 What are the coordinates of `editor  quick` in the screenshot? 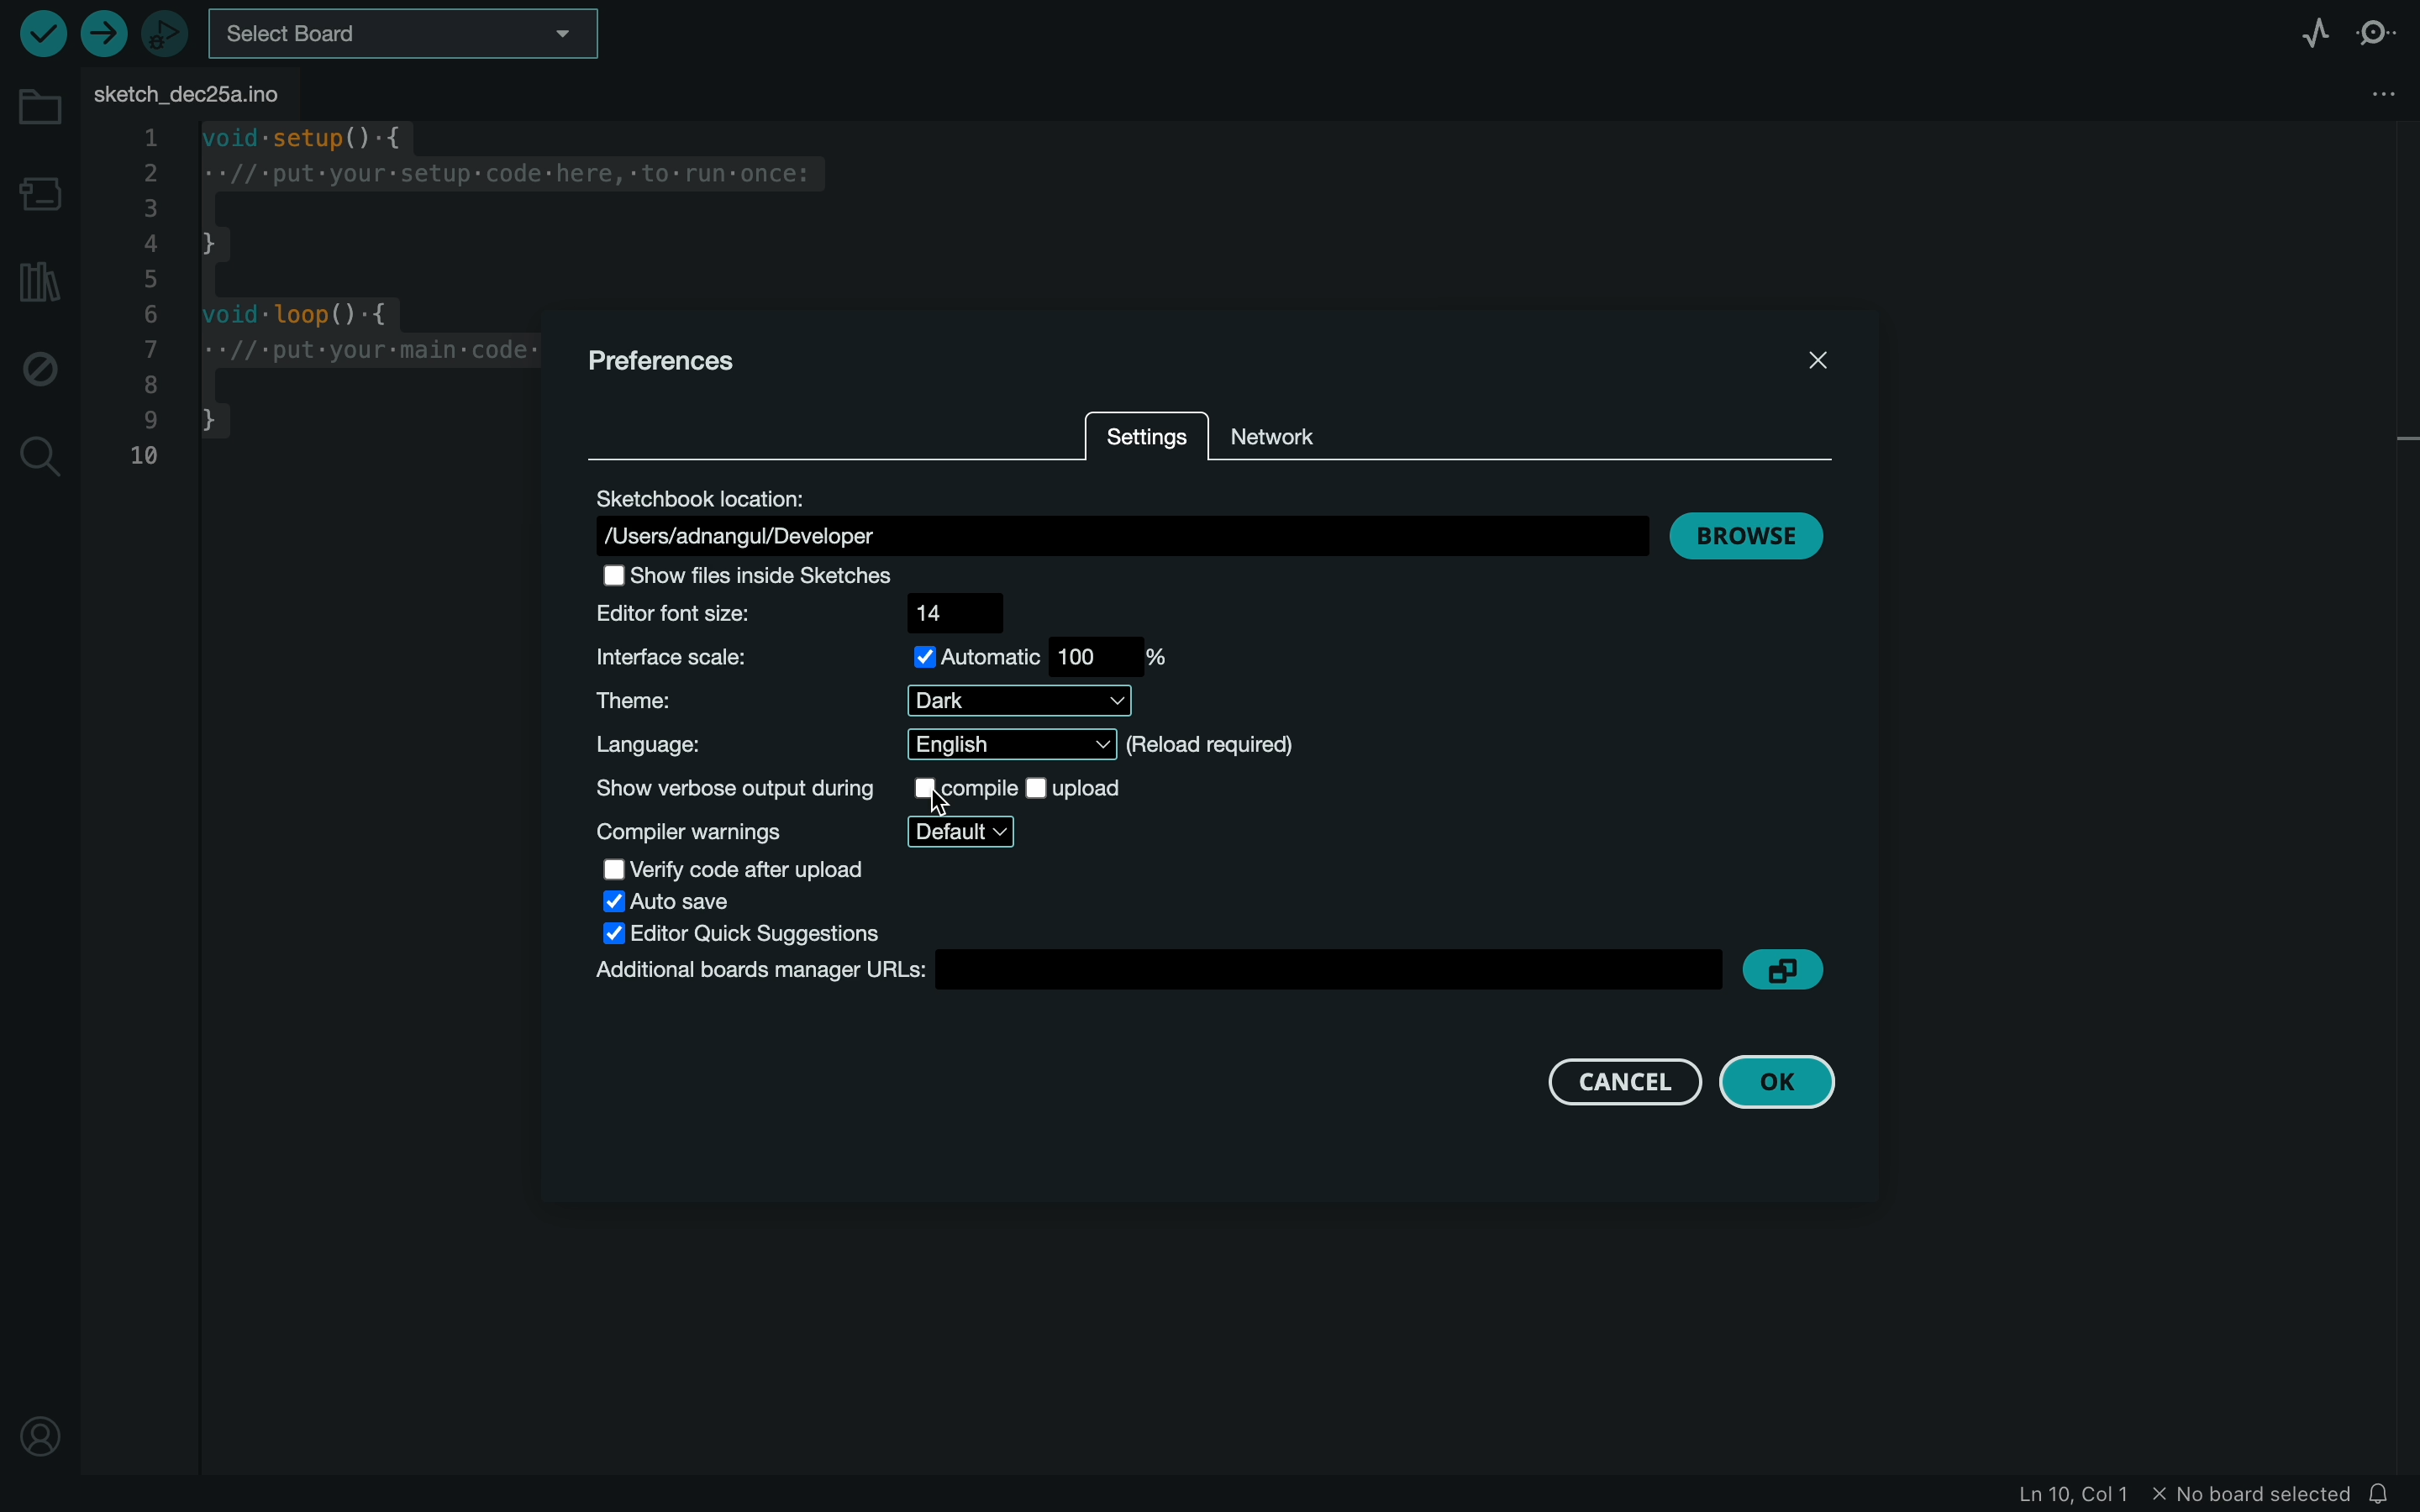 It's located at (748, 932).